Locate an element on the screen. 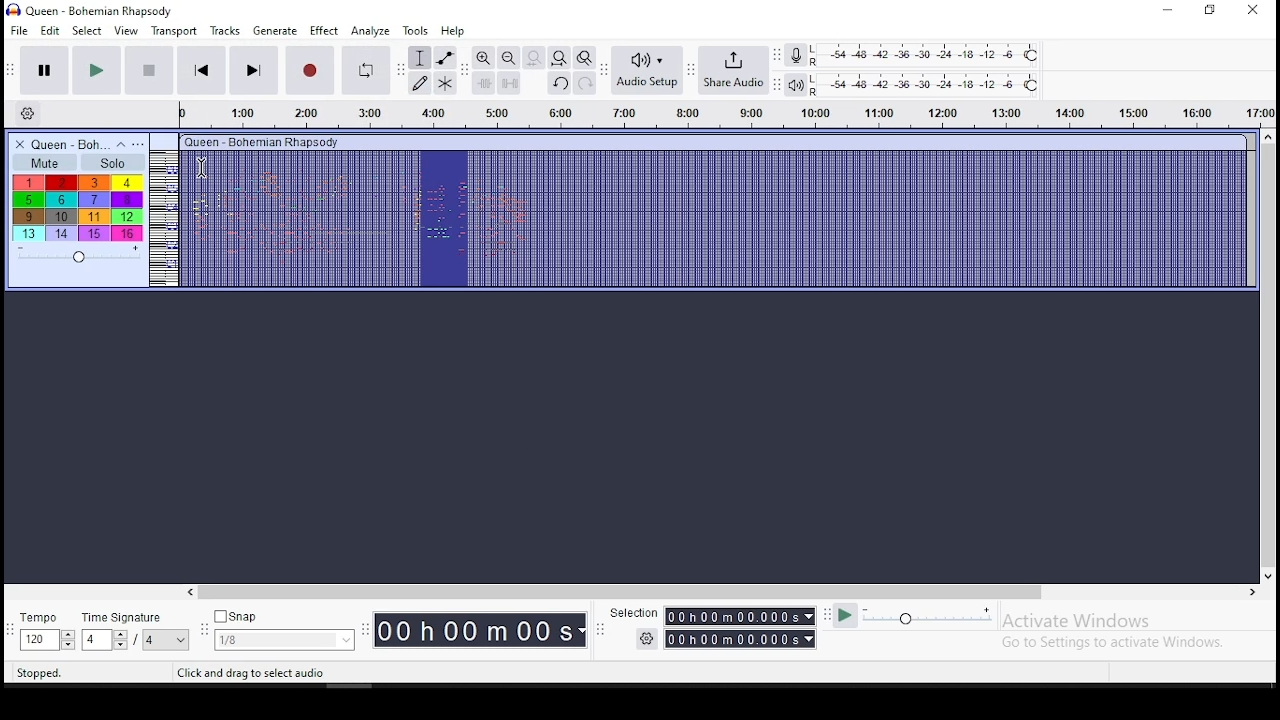 This screenshot has width=1280, height=720. edit is located at coordinates (50, 31).